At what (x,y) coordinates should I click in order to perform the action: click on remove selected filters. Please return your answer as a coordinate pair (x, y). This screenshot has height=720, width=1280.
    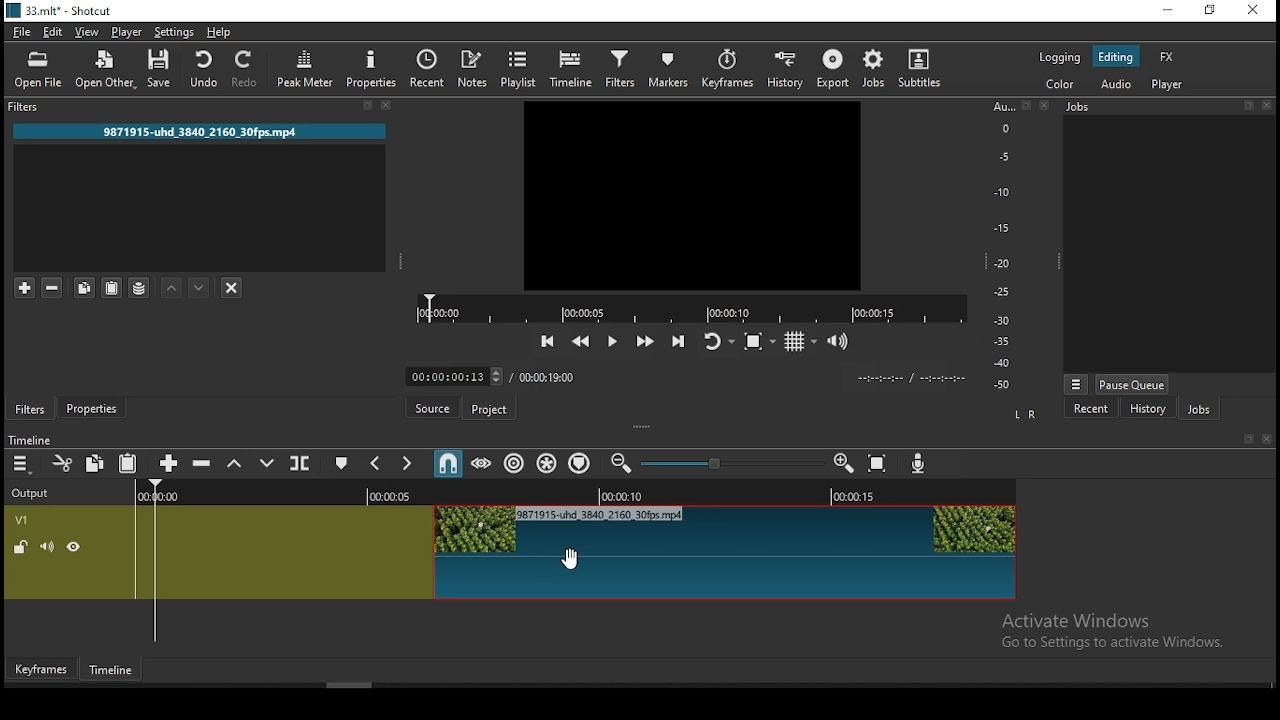
    Looking at the image, I should click on (55, 285).